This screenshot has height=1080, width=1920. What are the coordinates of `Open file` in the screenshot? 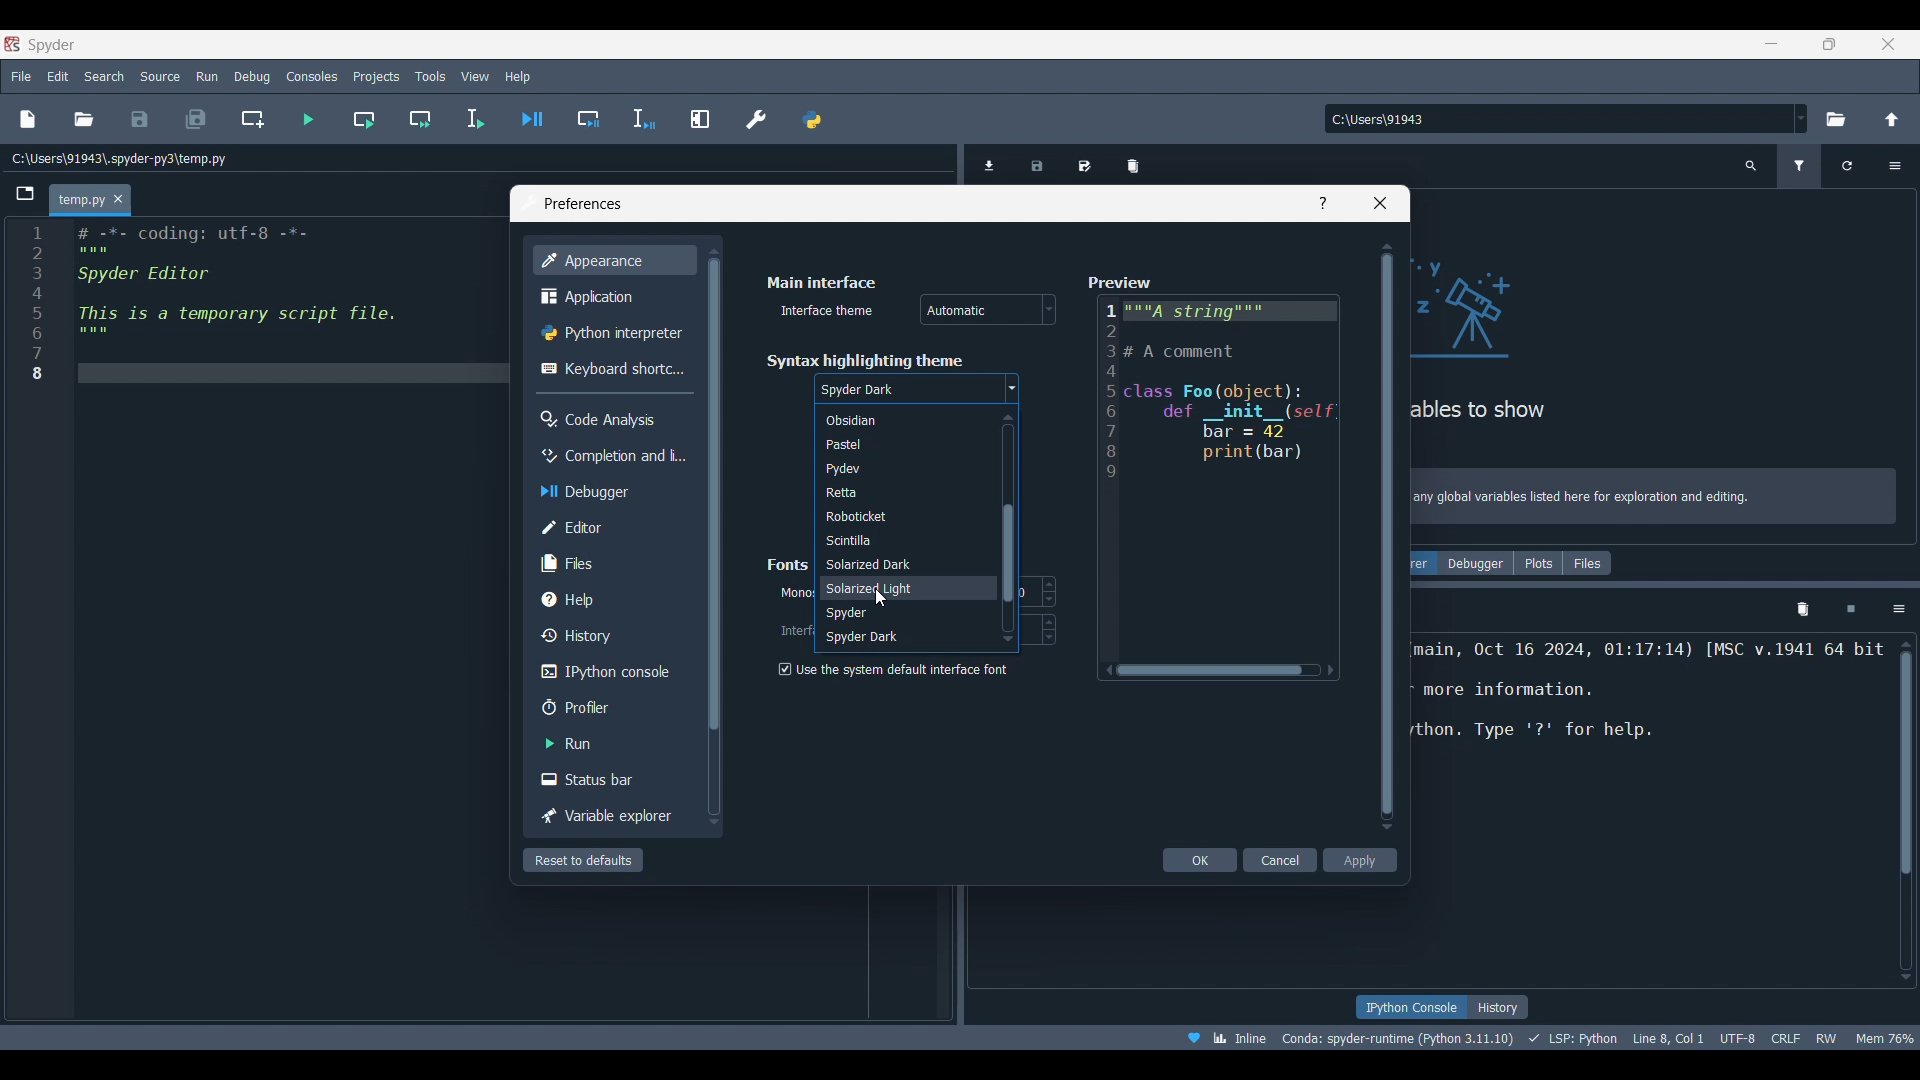 It's located at (84, 119).